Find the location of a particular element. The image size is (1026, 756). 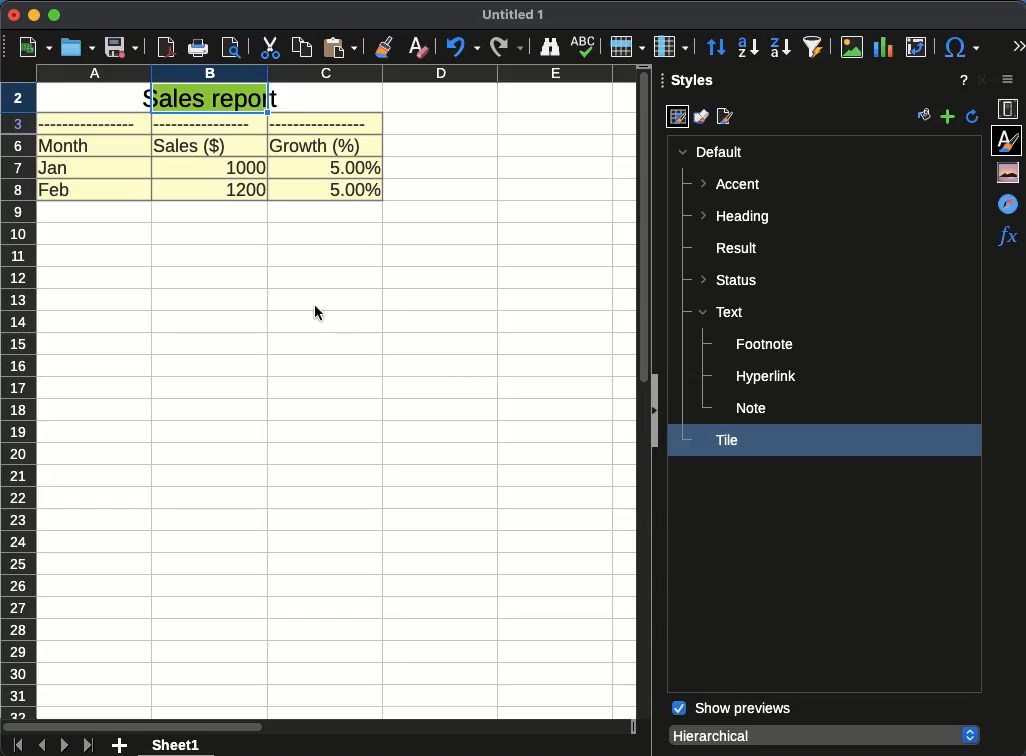

help is located at coordinates (964, 80).